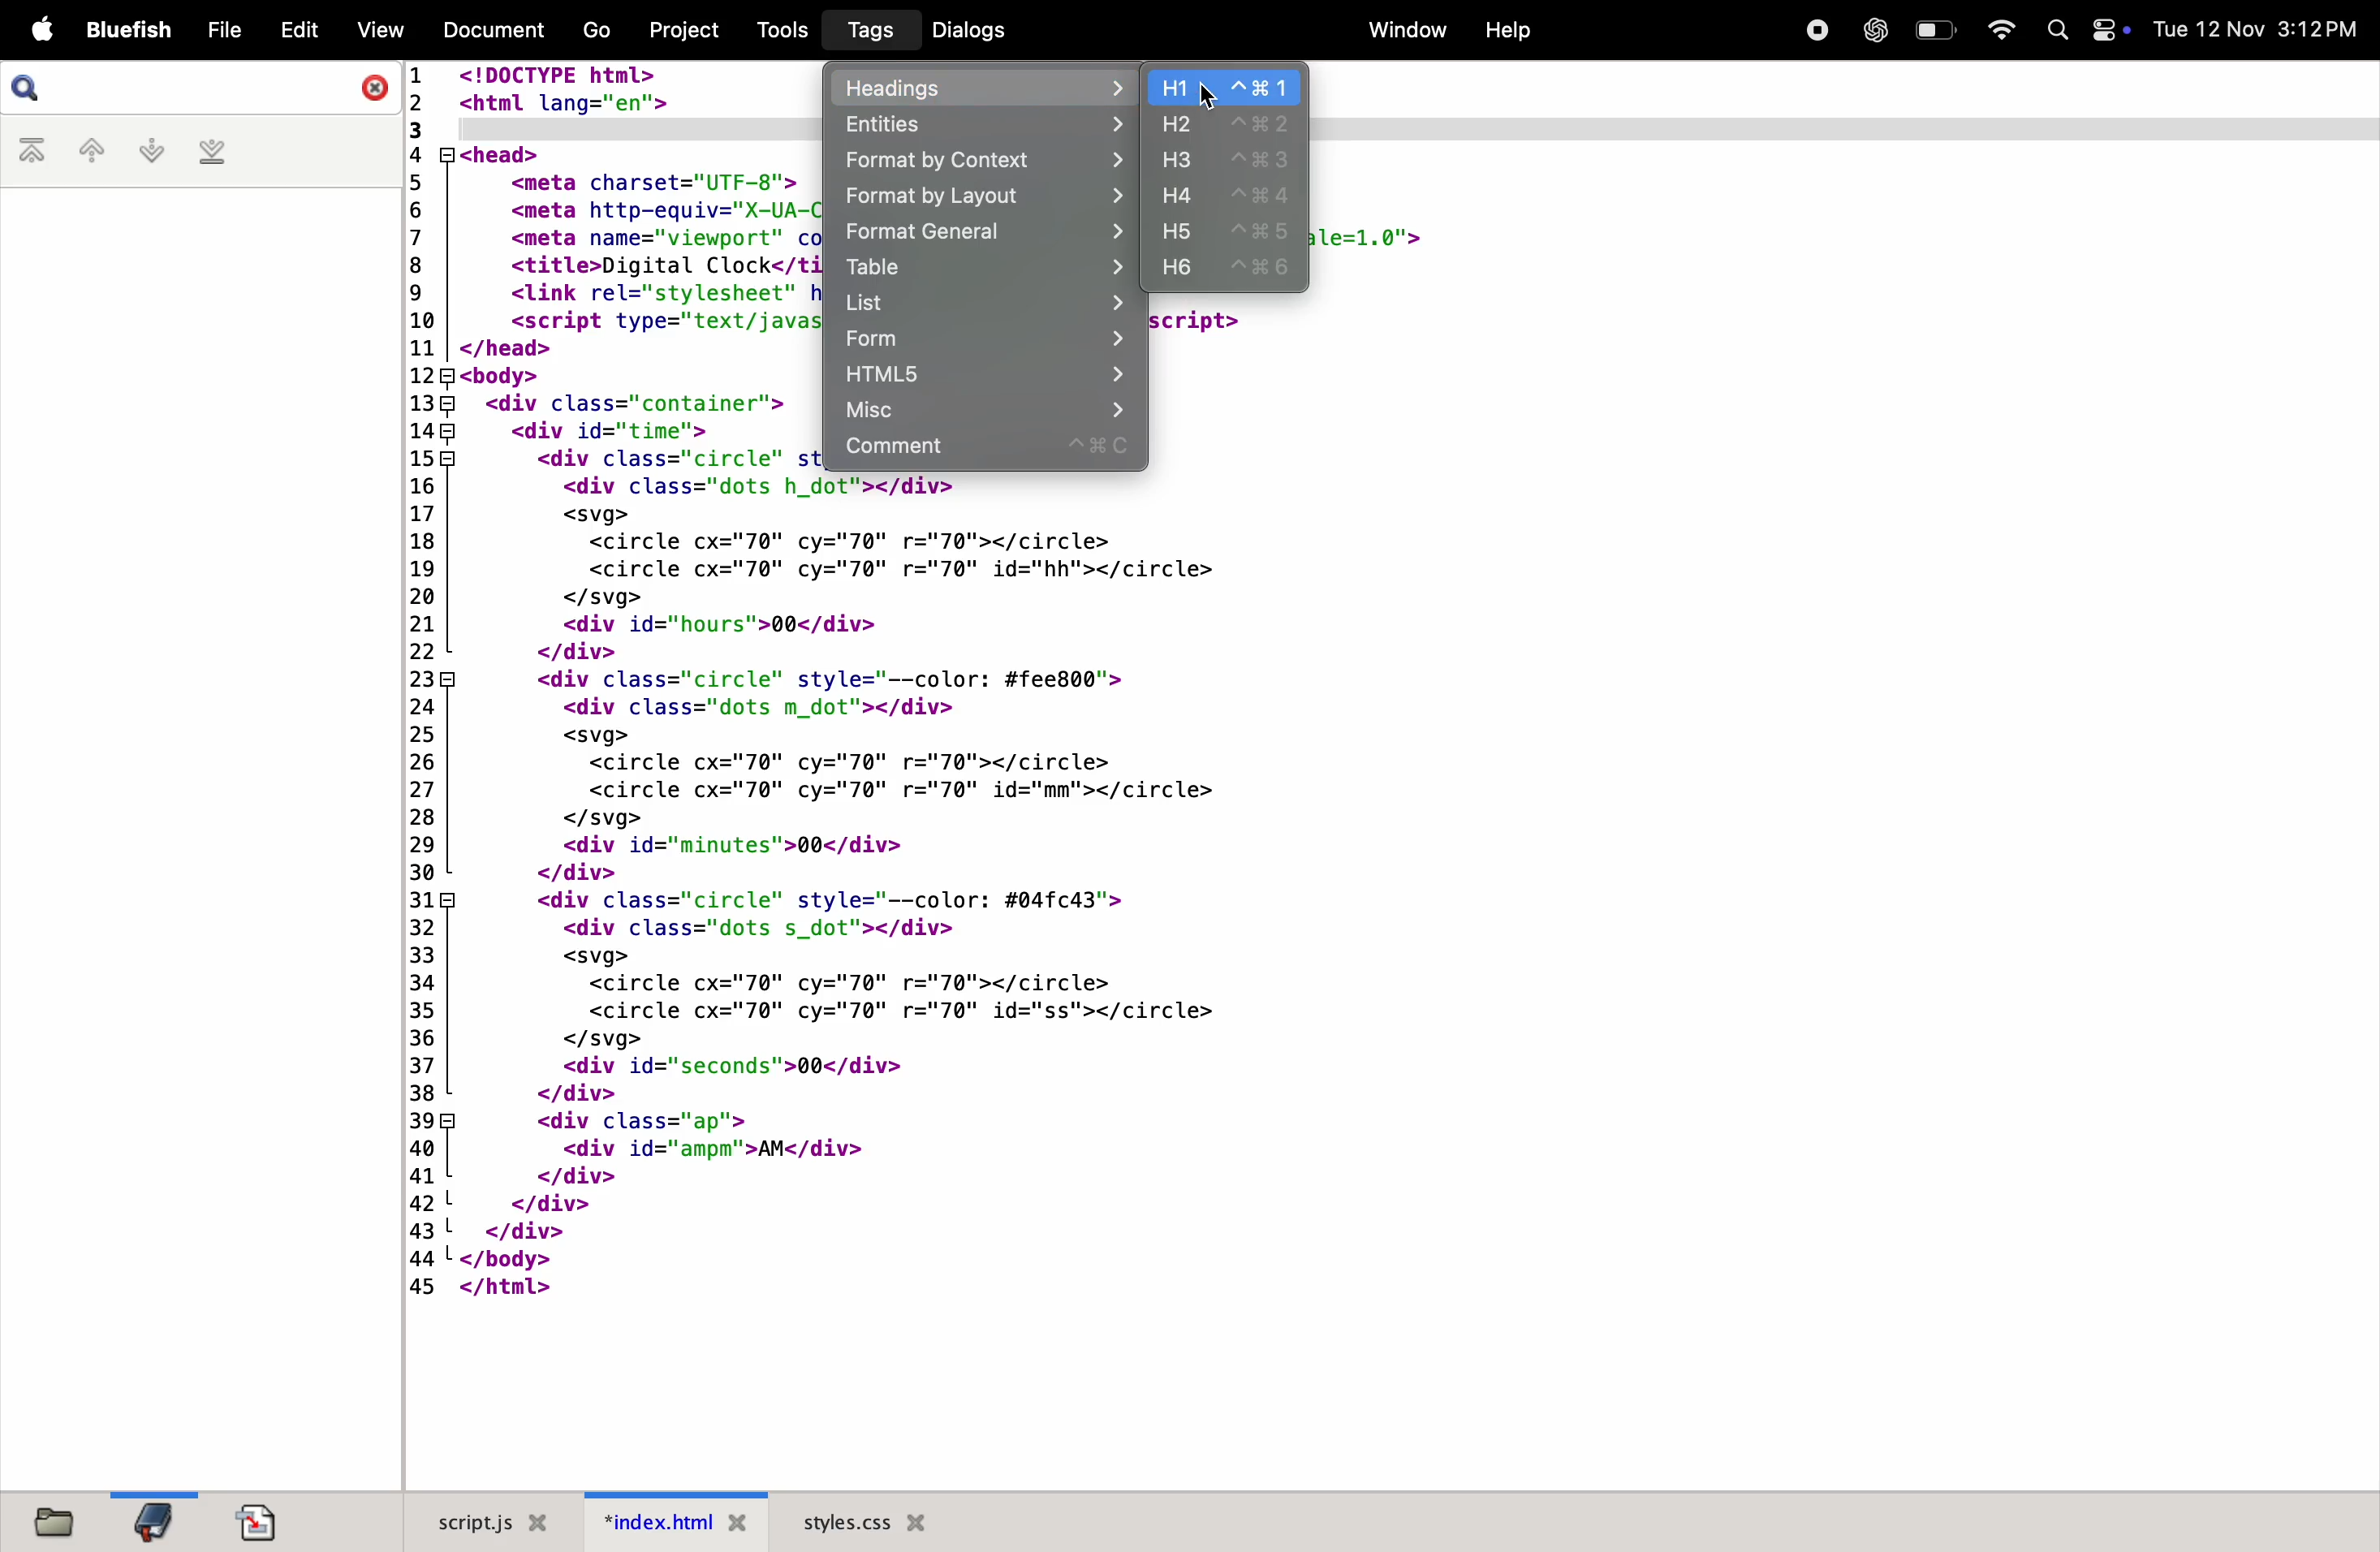  What do you see at coordinates (1934, 29) in the screenshot?
I see `battery` at bounding box center [1934, 29].